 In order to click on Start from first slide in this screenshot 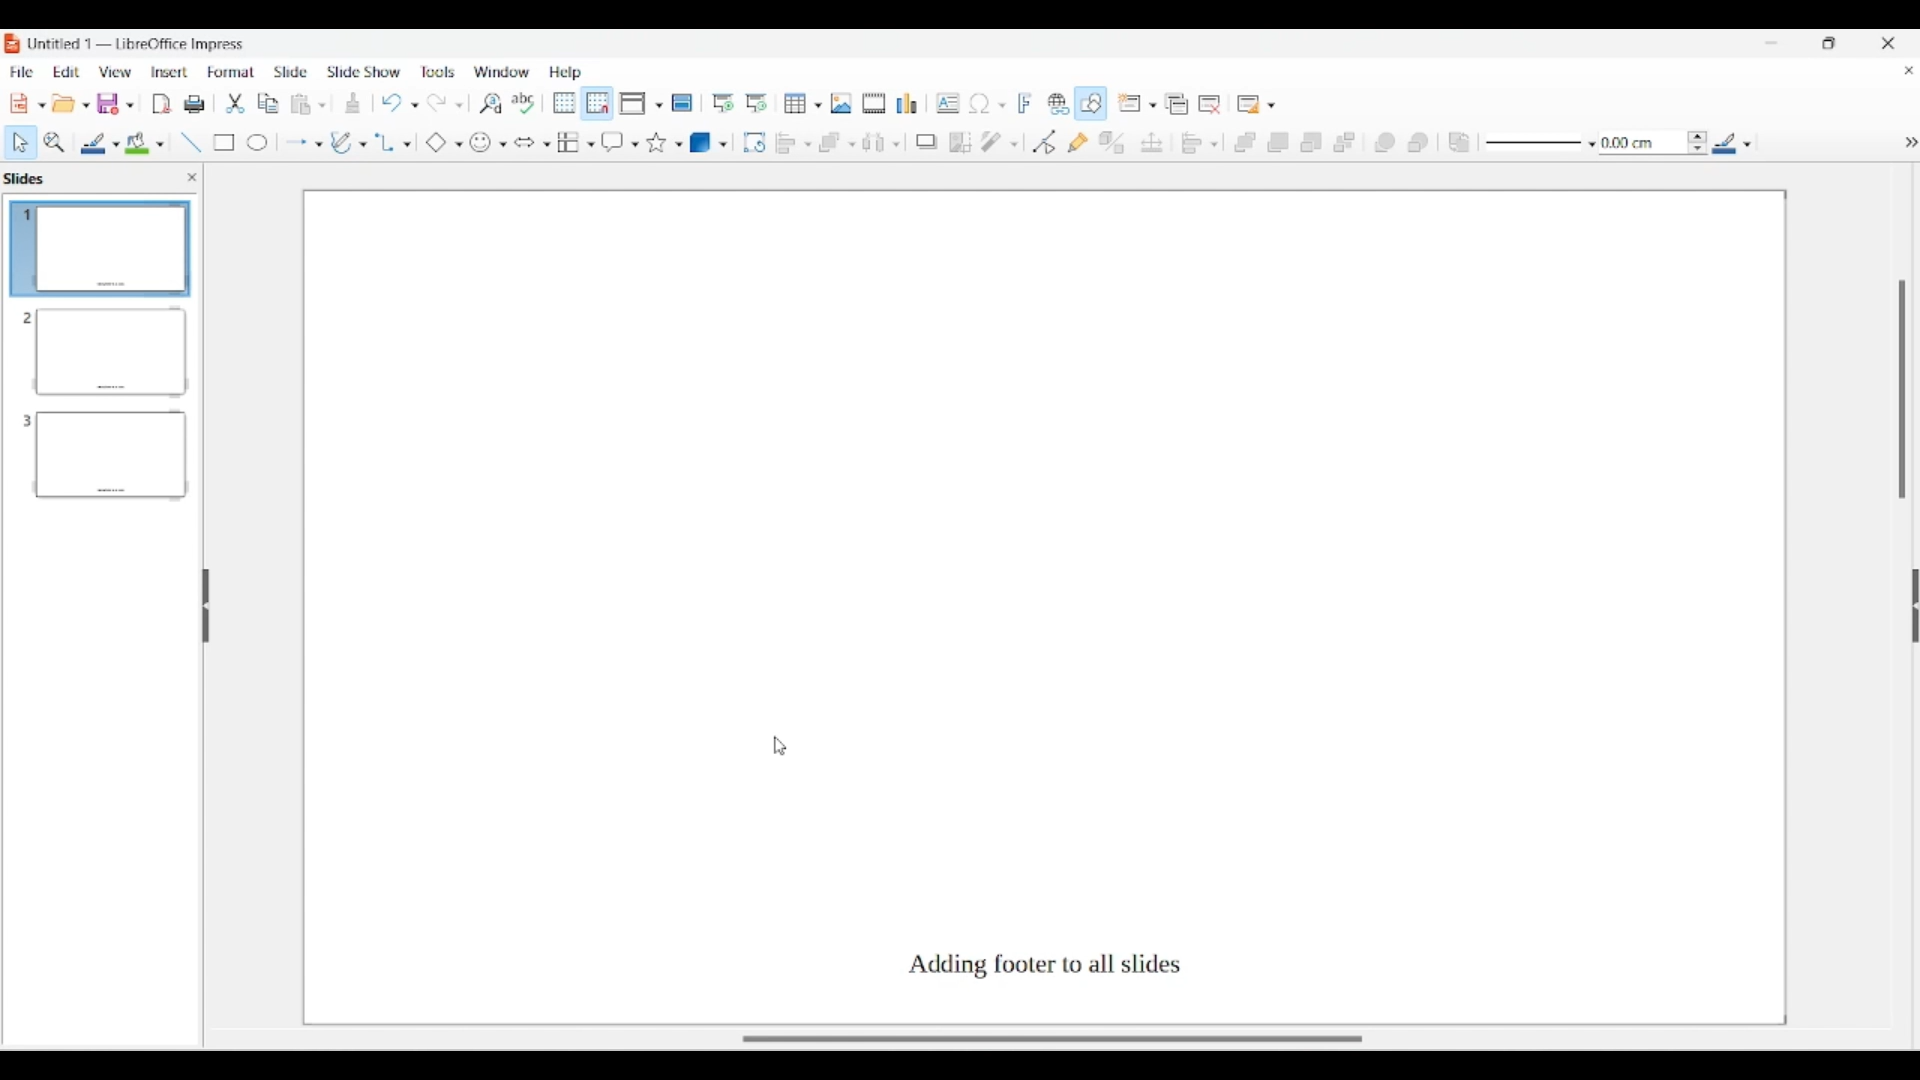, I will do `click(723, 103)`.